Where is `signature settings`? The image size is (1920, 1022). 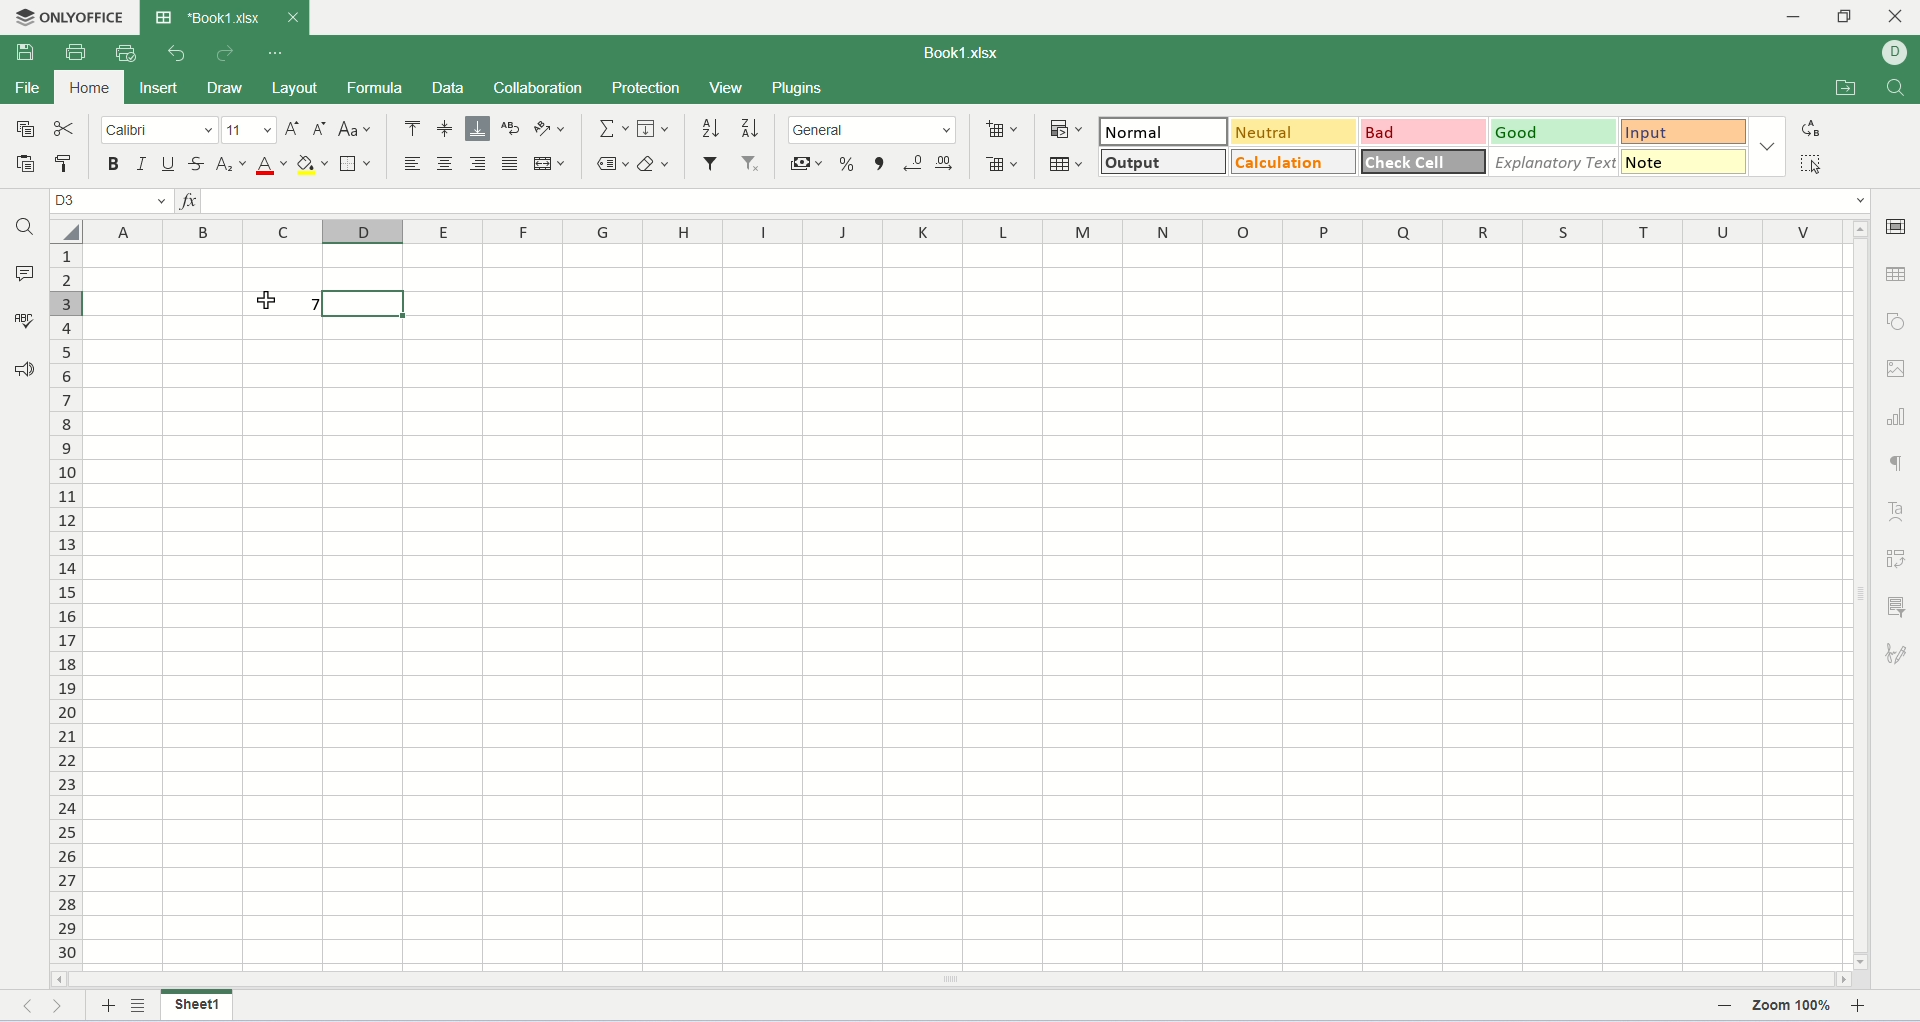 signature settings is located at coordinates (1902, 653).